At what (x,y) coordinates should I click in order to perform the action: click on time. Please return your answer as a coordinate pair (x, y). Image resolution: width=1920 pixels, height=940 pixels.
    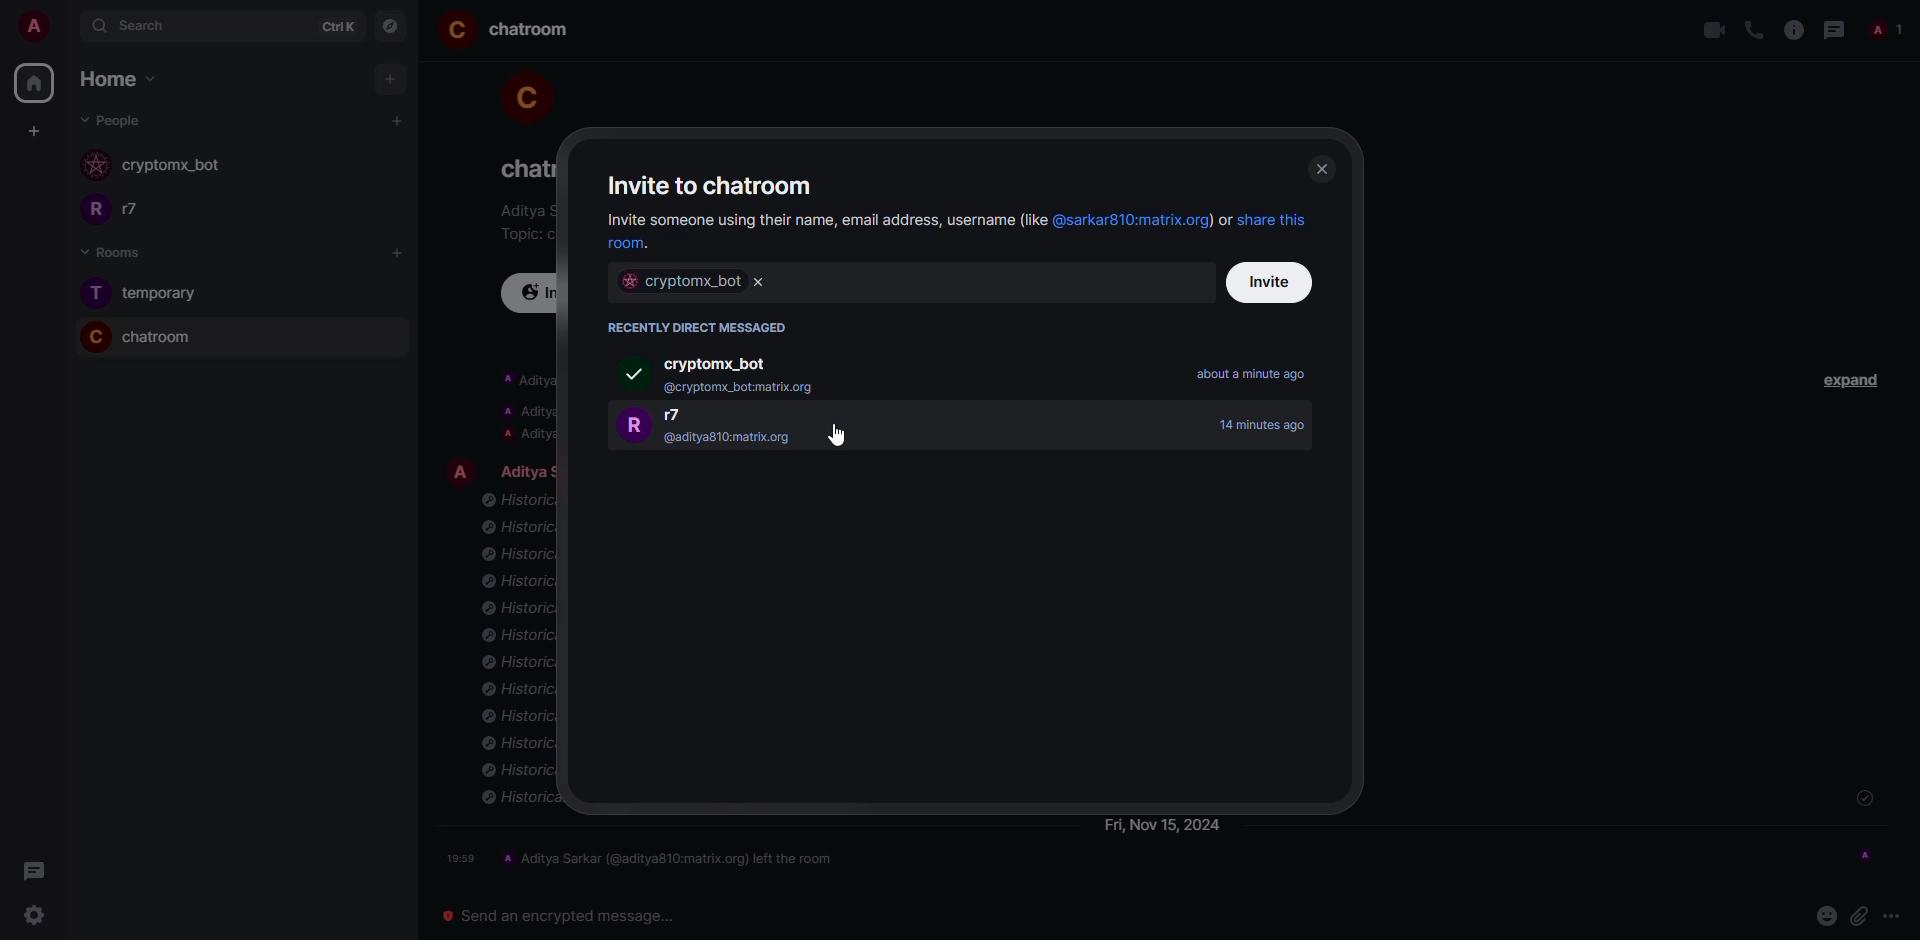
    Looking at the image, I should click on (1251, 374).